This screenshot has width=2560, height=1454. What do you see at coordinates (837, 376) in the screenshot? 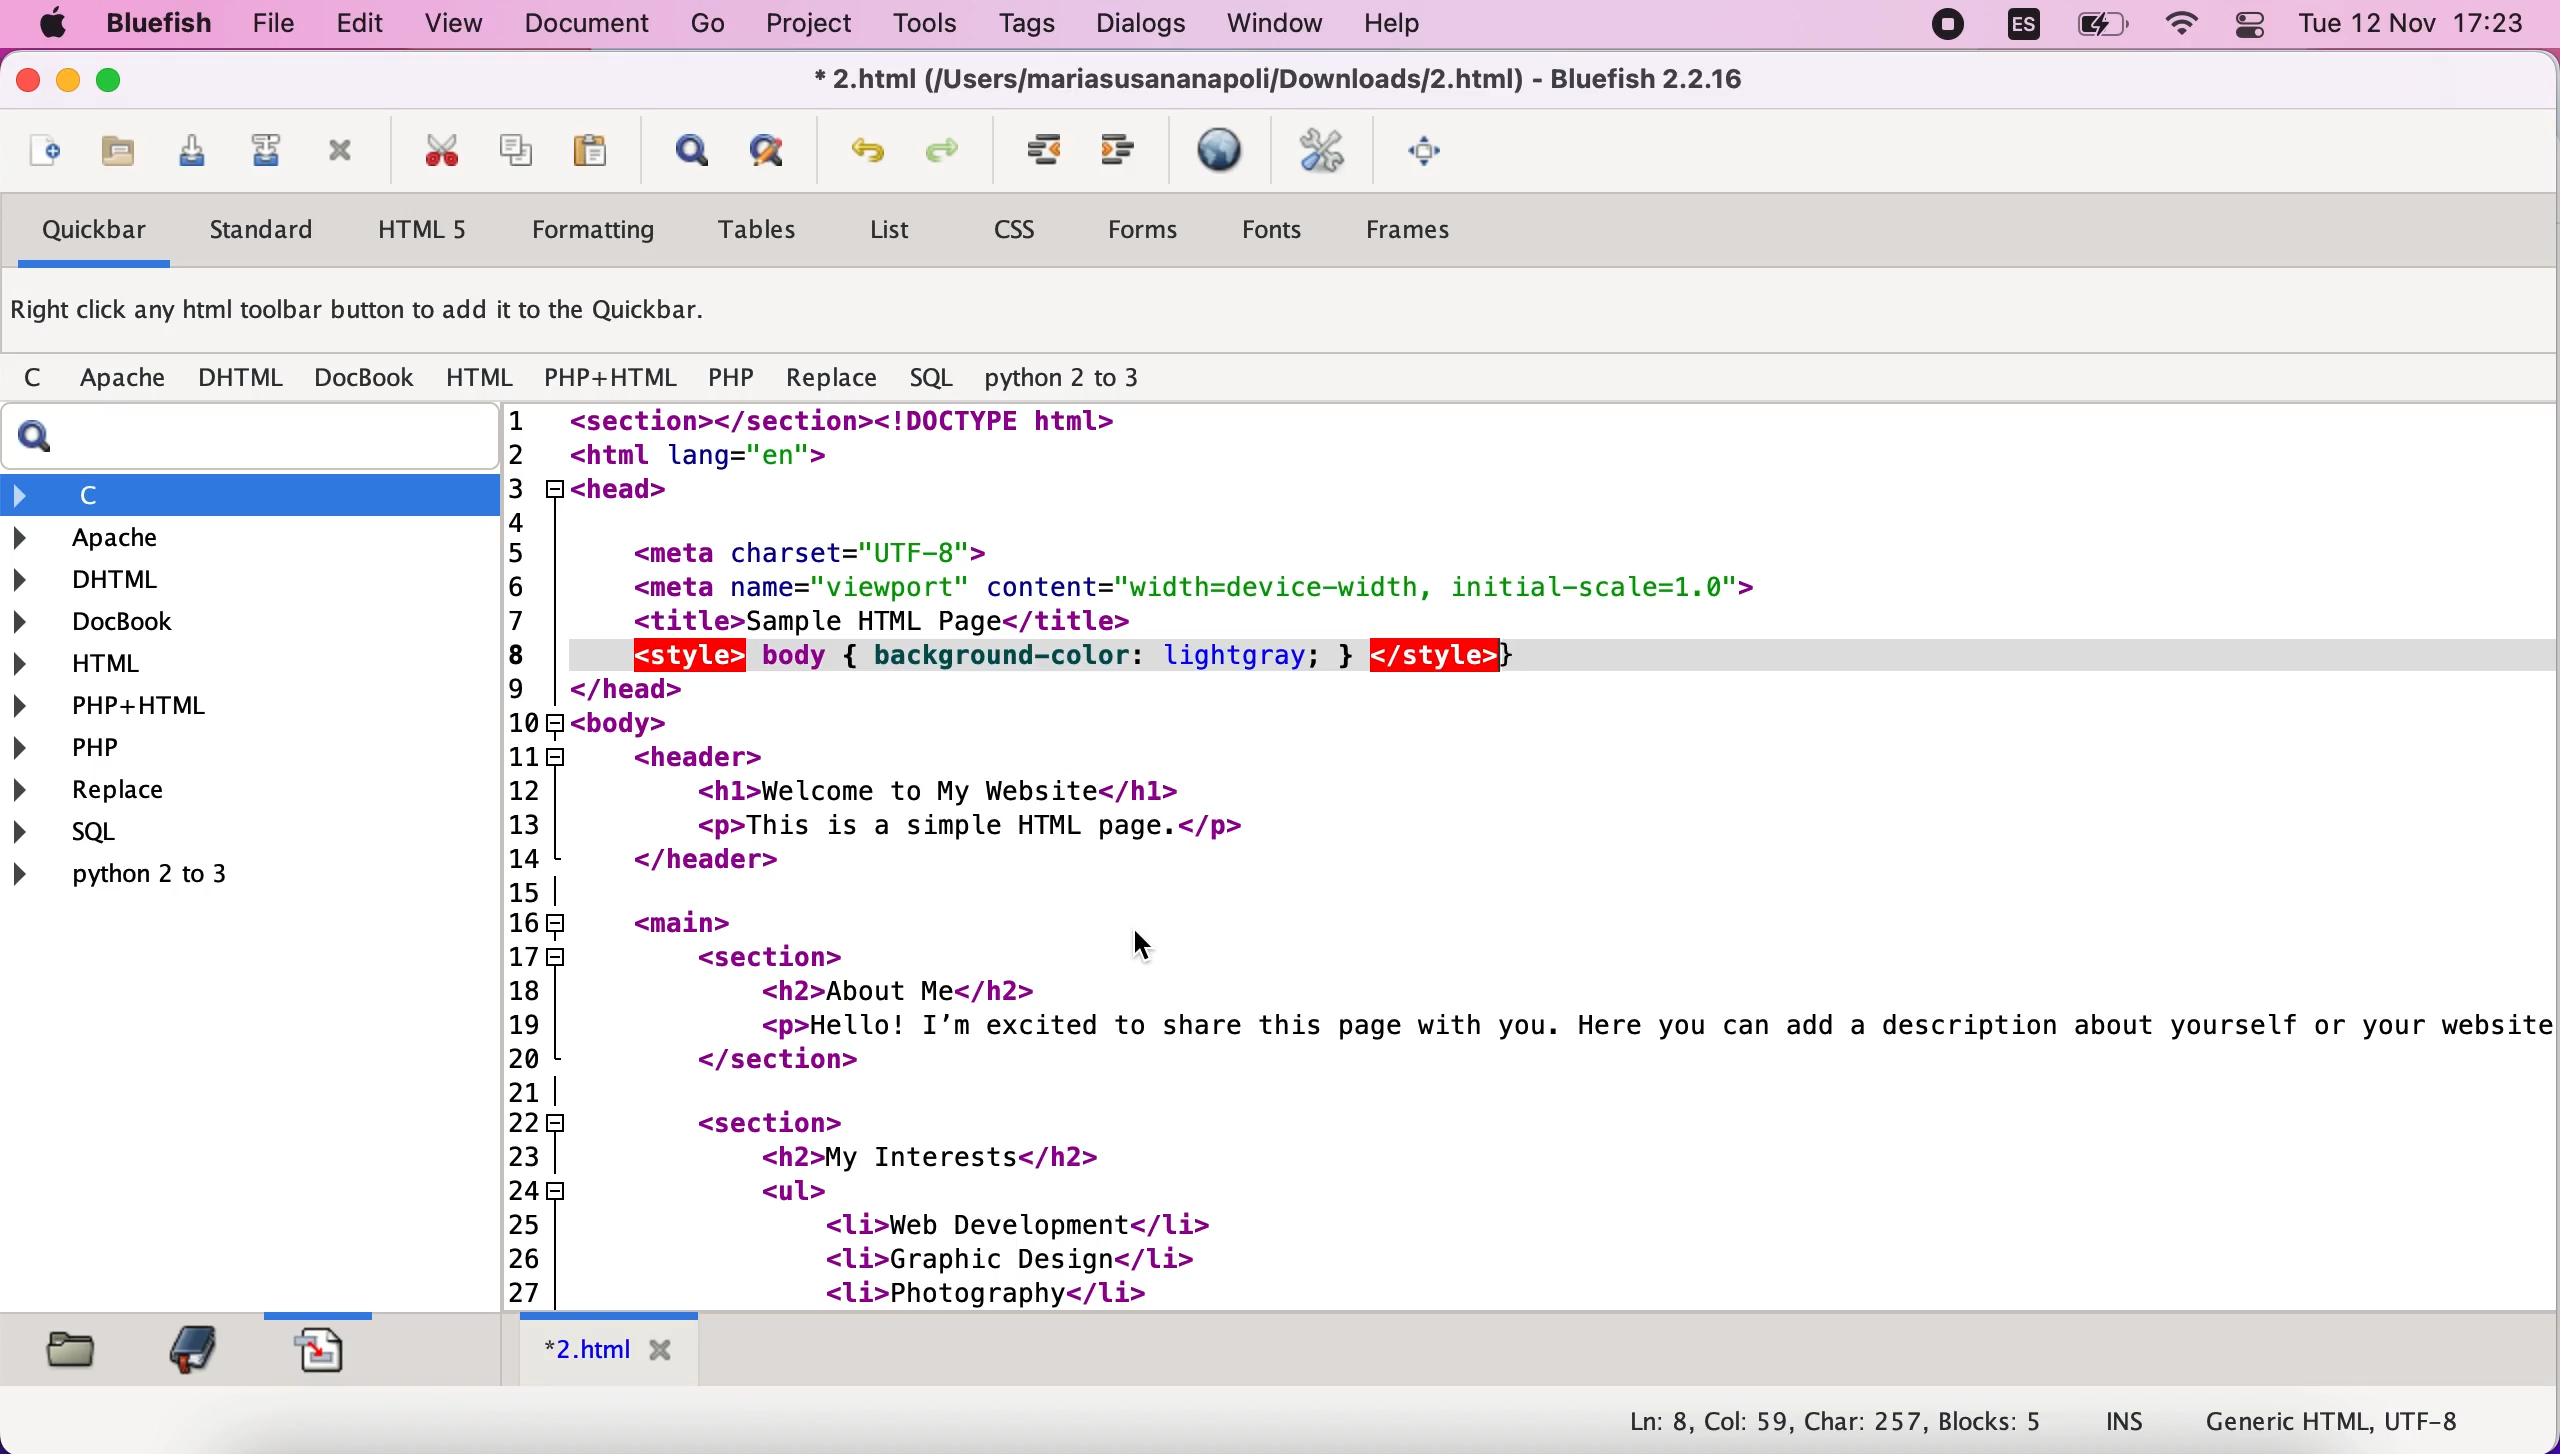
I see `replace` at bounding box center [837, 376].